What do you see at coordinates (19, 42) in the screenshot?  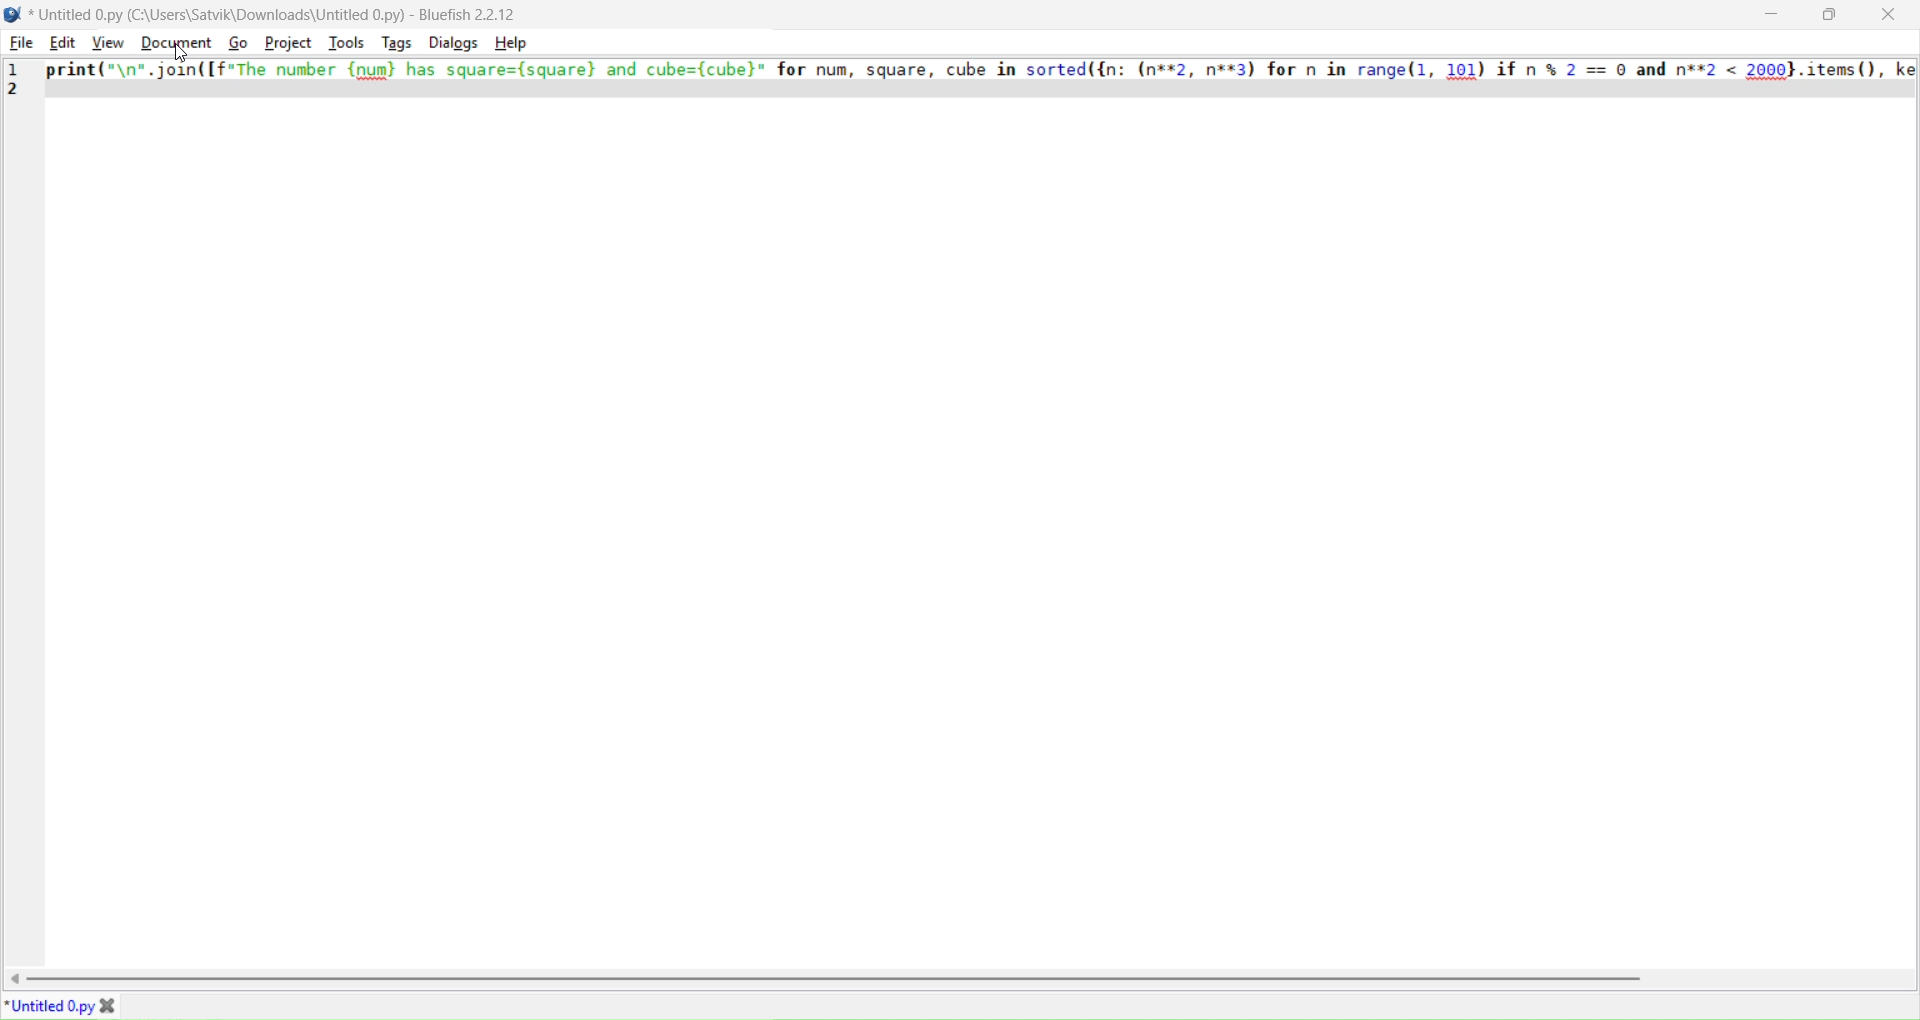 I see `file` at bounding box center [19, 42].